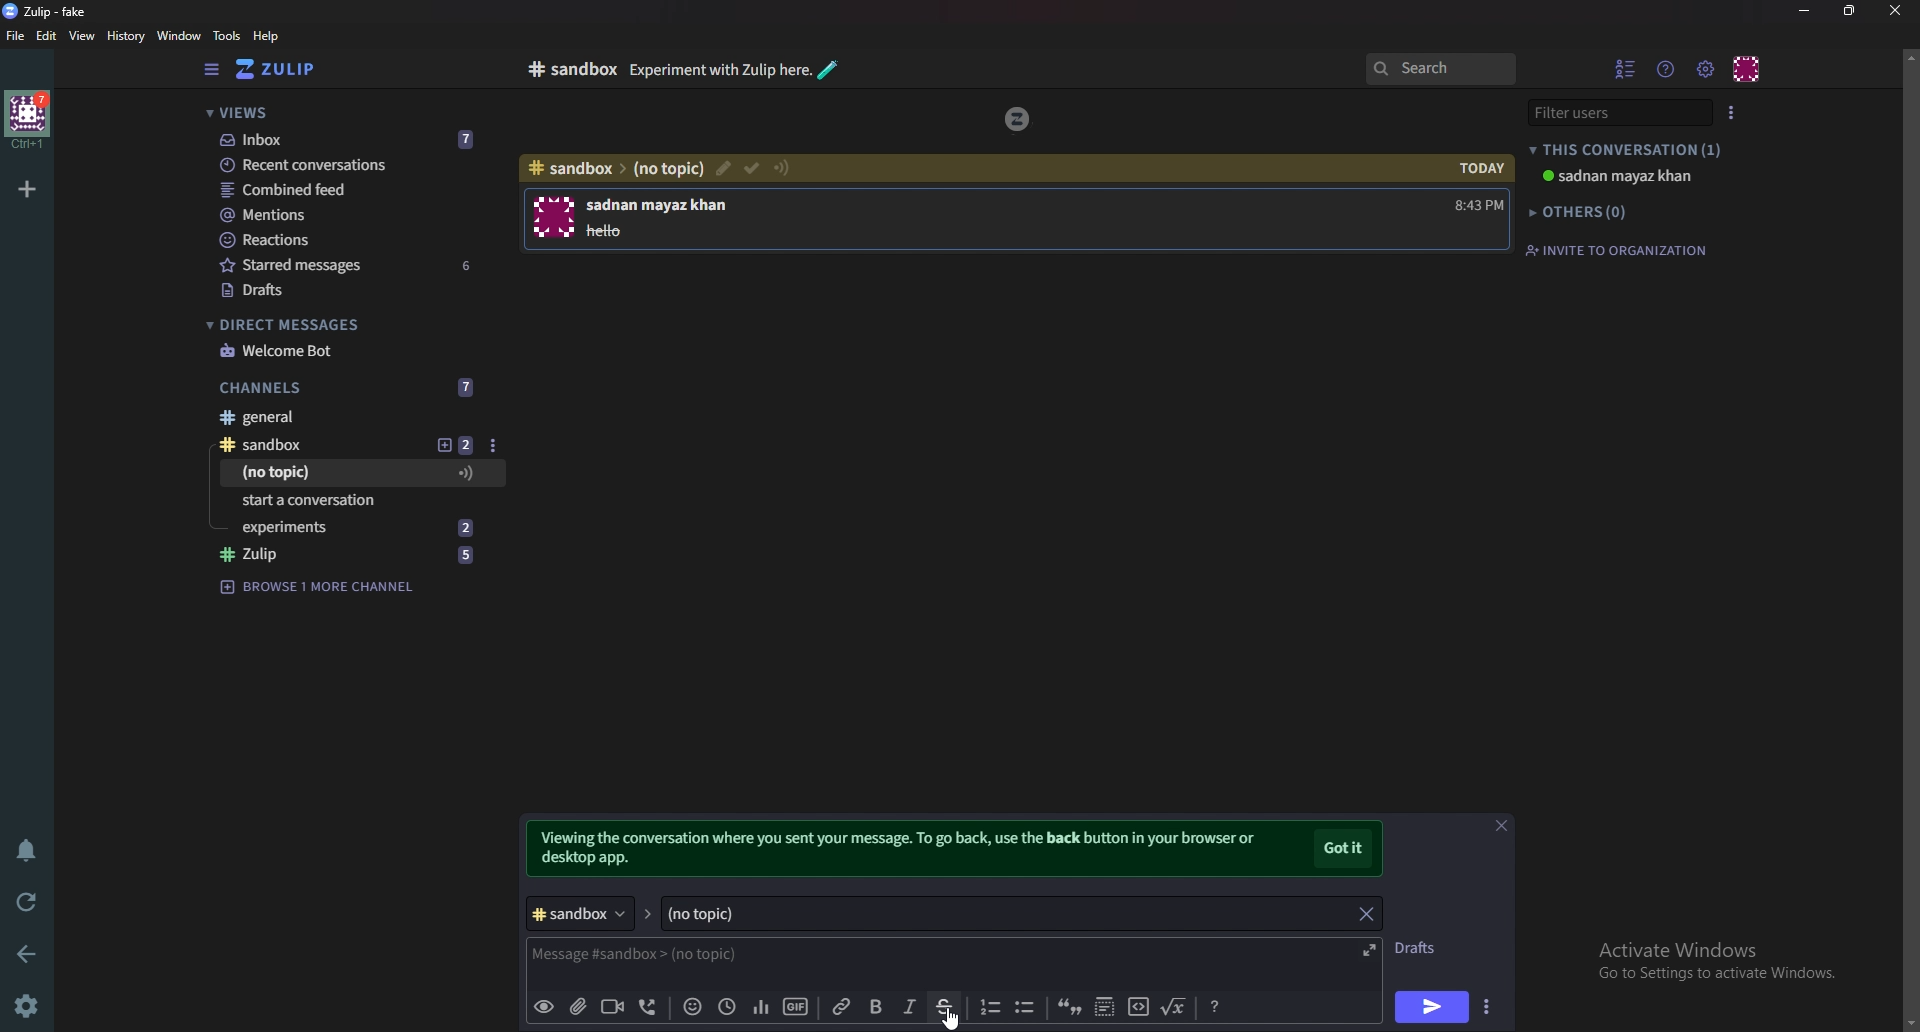 Image resolution: width=1920 pixels, height=1032 pixels. I want to click on General, so click(355, 416).